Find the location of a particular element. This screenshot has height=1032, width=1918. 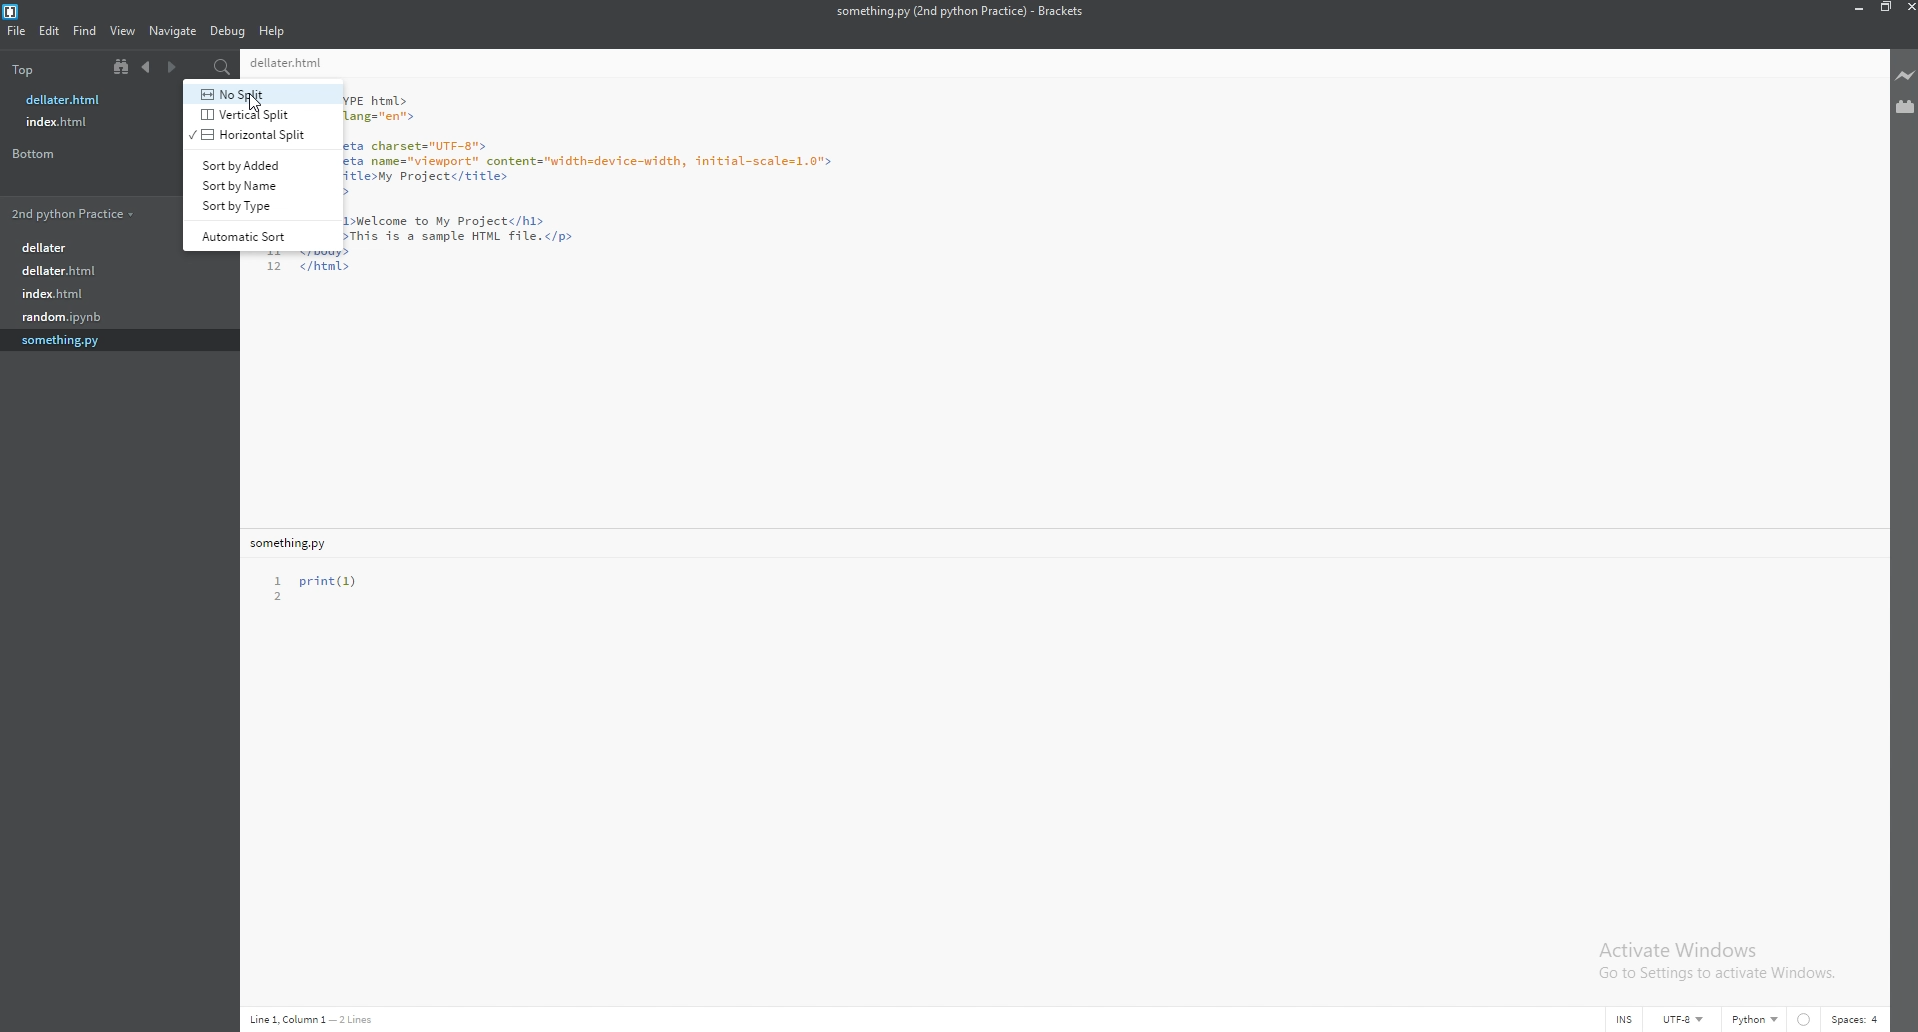

File name is located at coordinates (281, 59).